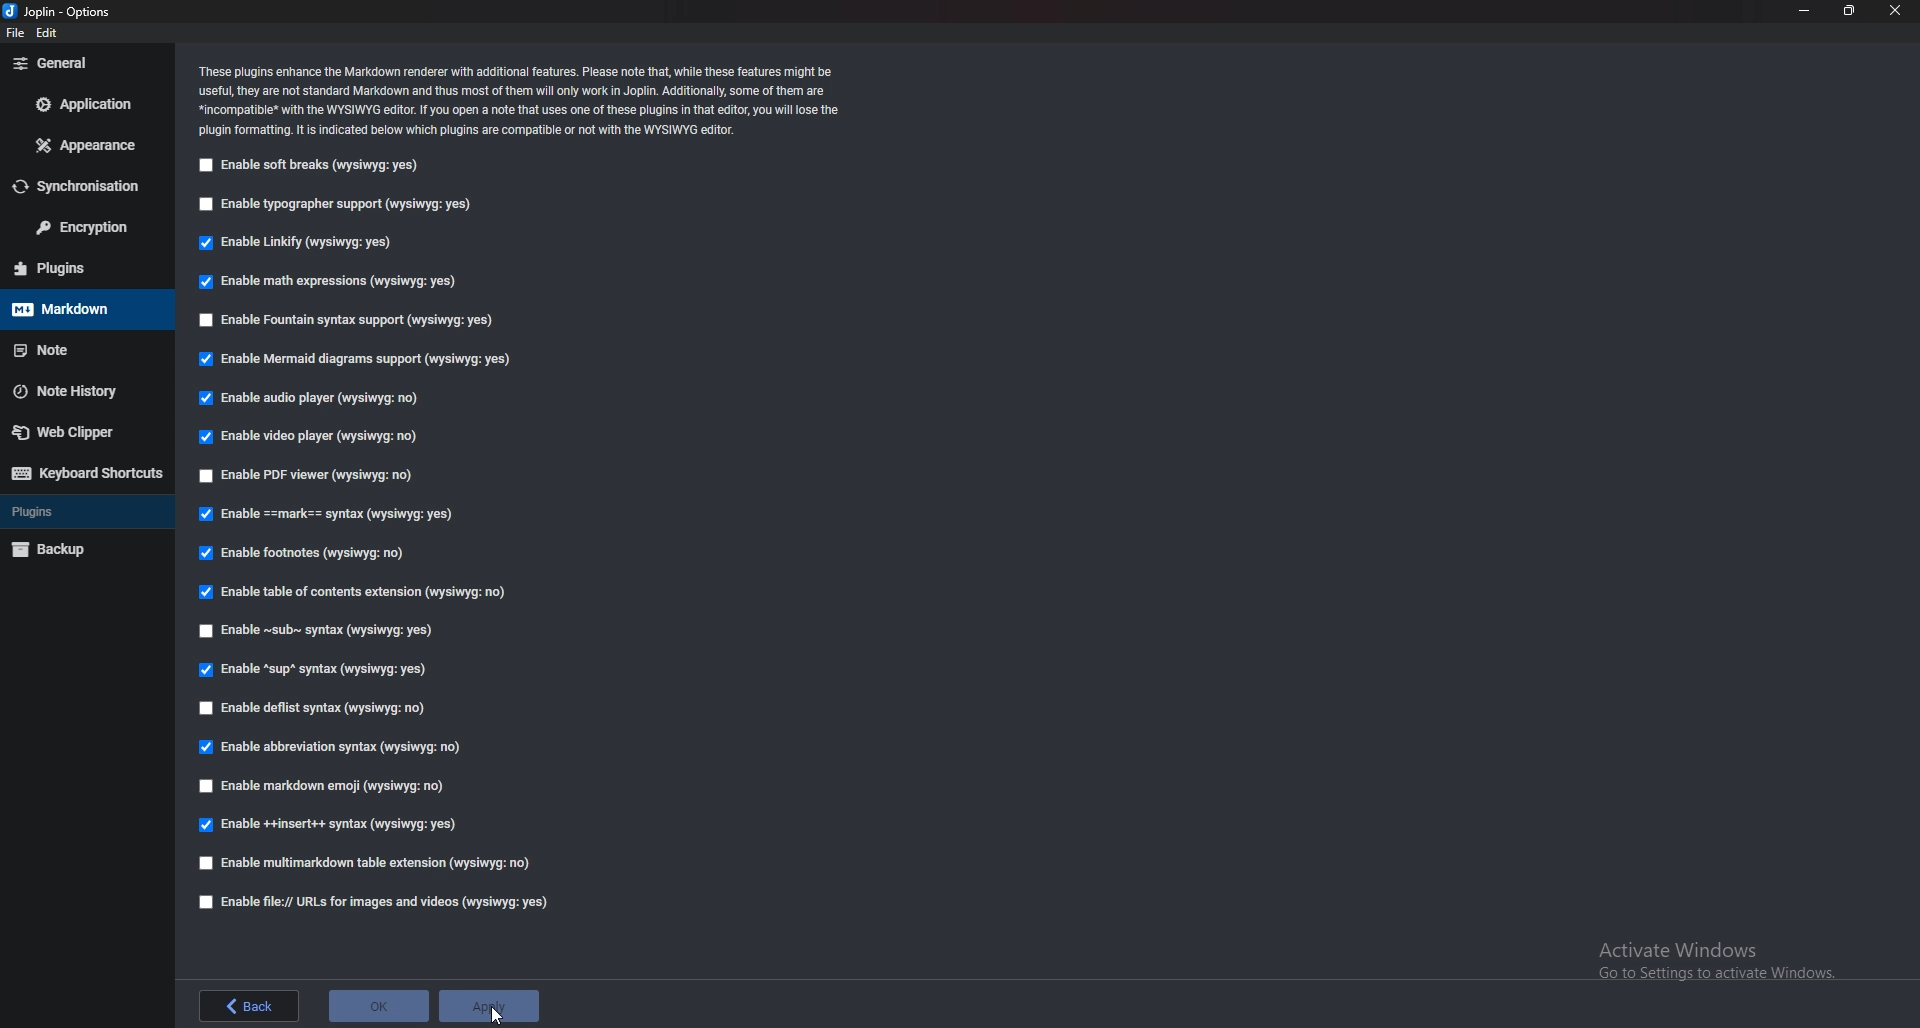 Image resolution: width=1920 pixels, height=1028 pixels. I want to click on Enable soft breaks, so click(312, 165).